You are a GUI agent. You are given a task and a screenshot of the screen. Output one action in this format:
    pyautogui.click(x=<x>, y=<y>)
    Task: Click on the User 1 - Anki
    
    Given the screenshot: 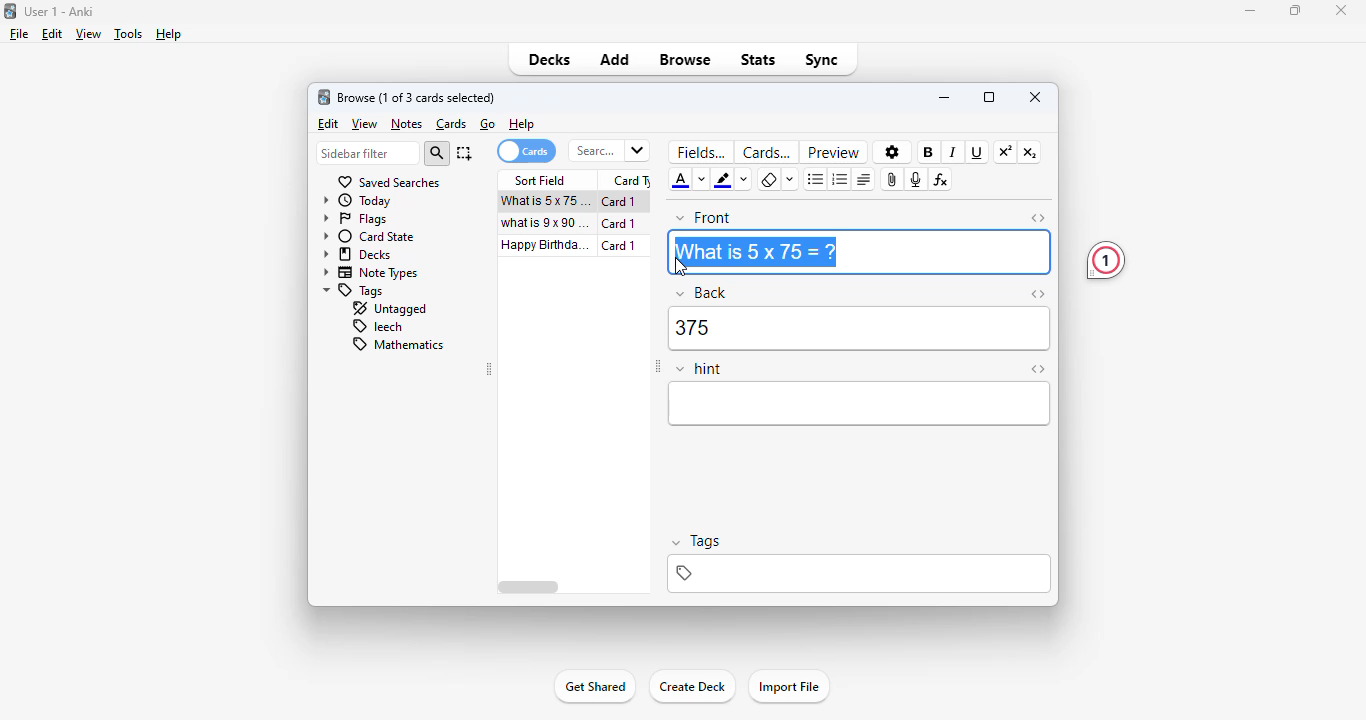 What is the action you would take?
    pyautogui.click(x=60, y=11)
    